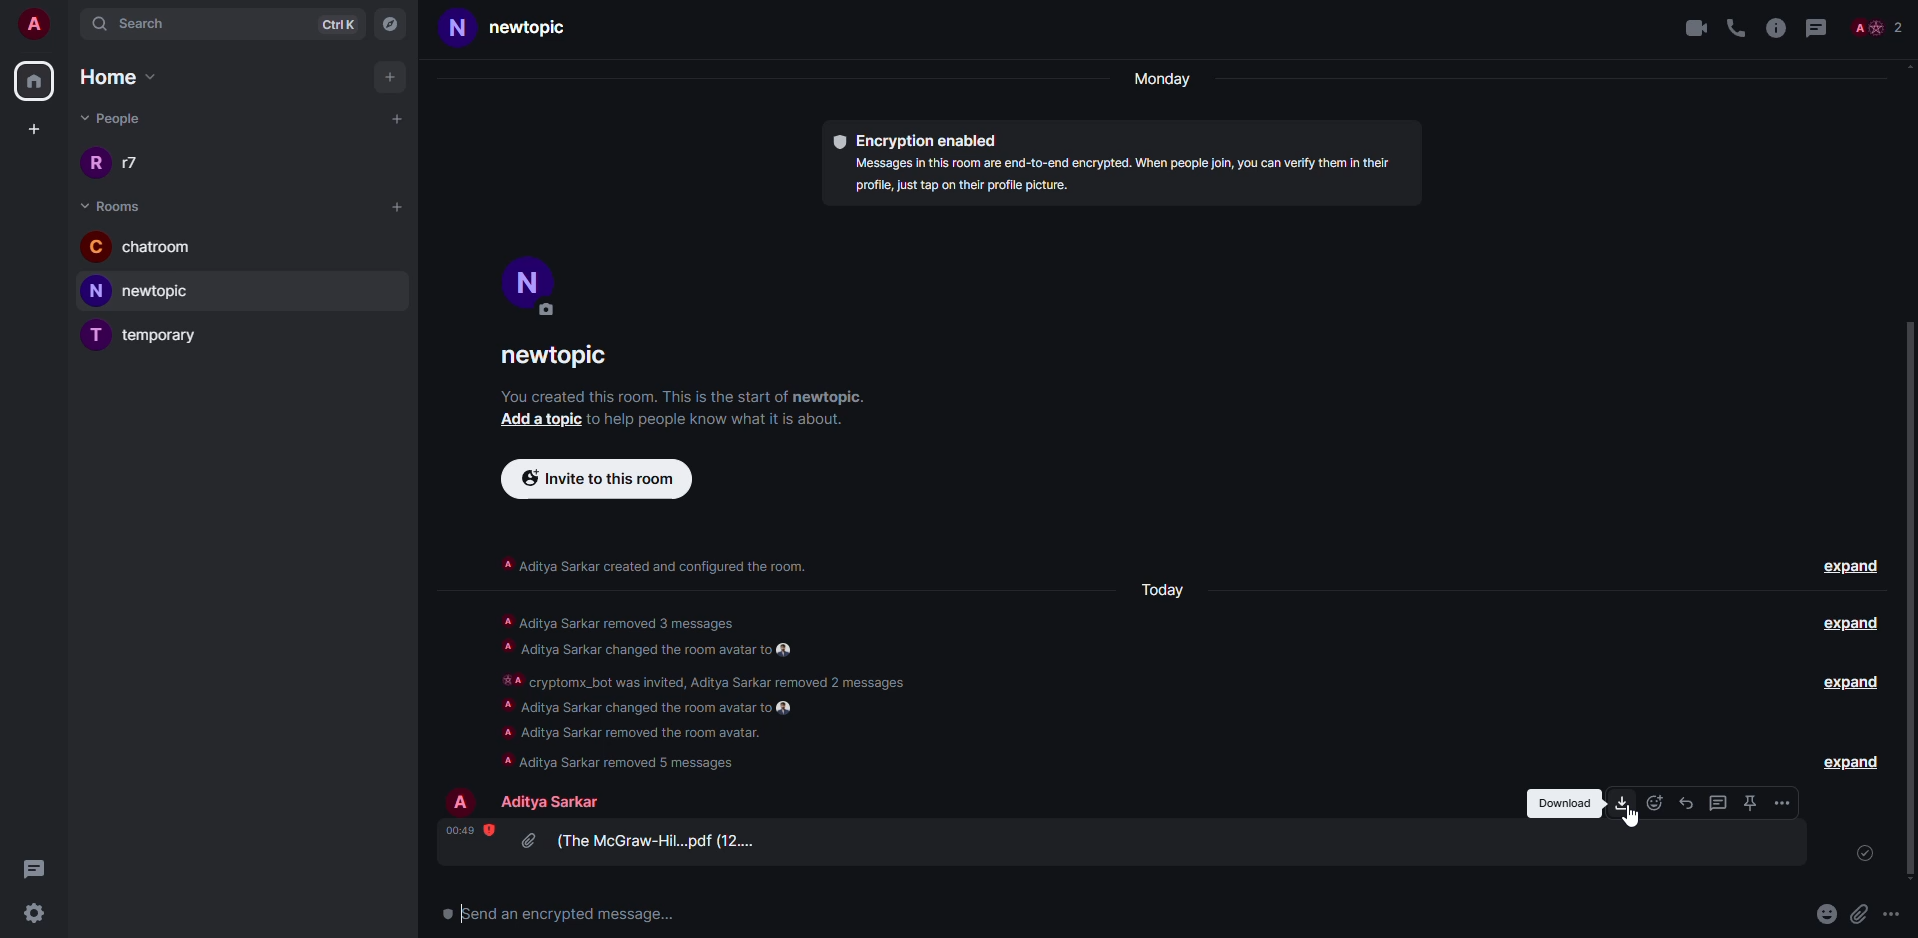 Image resolution: width=1918 pixels, height=938 pixels. What do you see at coordinates (1176, 589) in the screenshot?
I see `day` at bounding box center [1176, 589].